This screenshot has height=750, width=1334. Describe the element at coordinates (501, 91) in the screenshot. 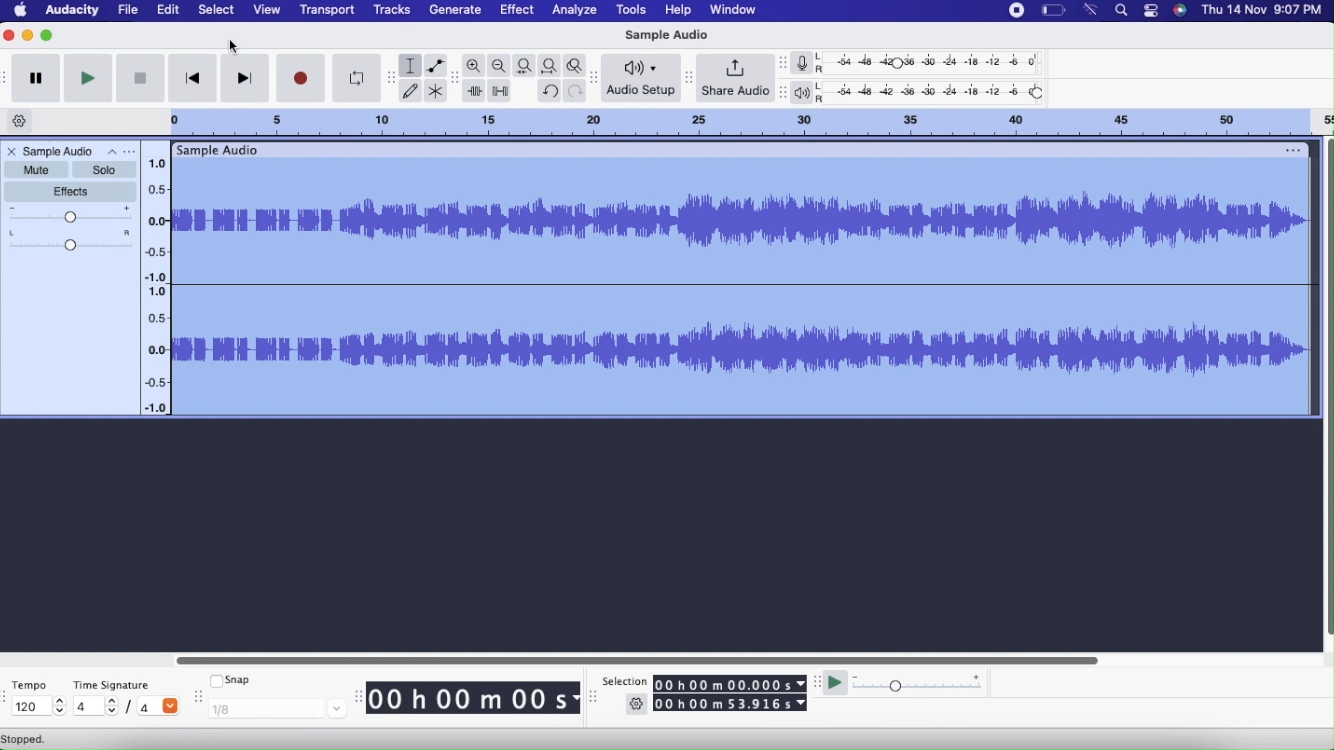

I see `Silence audio selection` at that location.